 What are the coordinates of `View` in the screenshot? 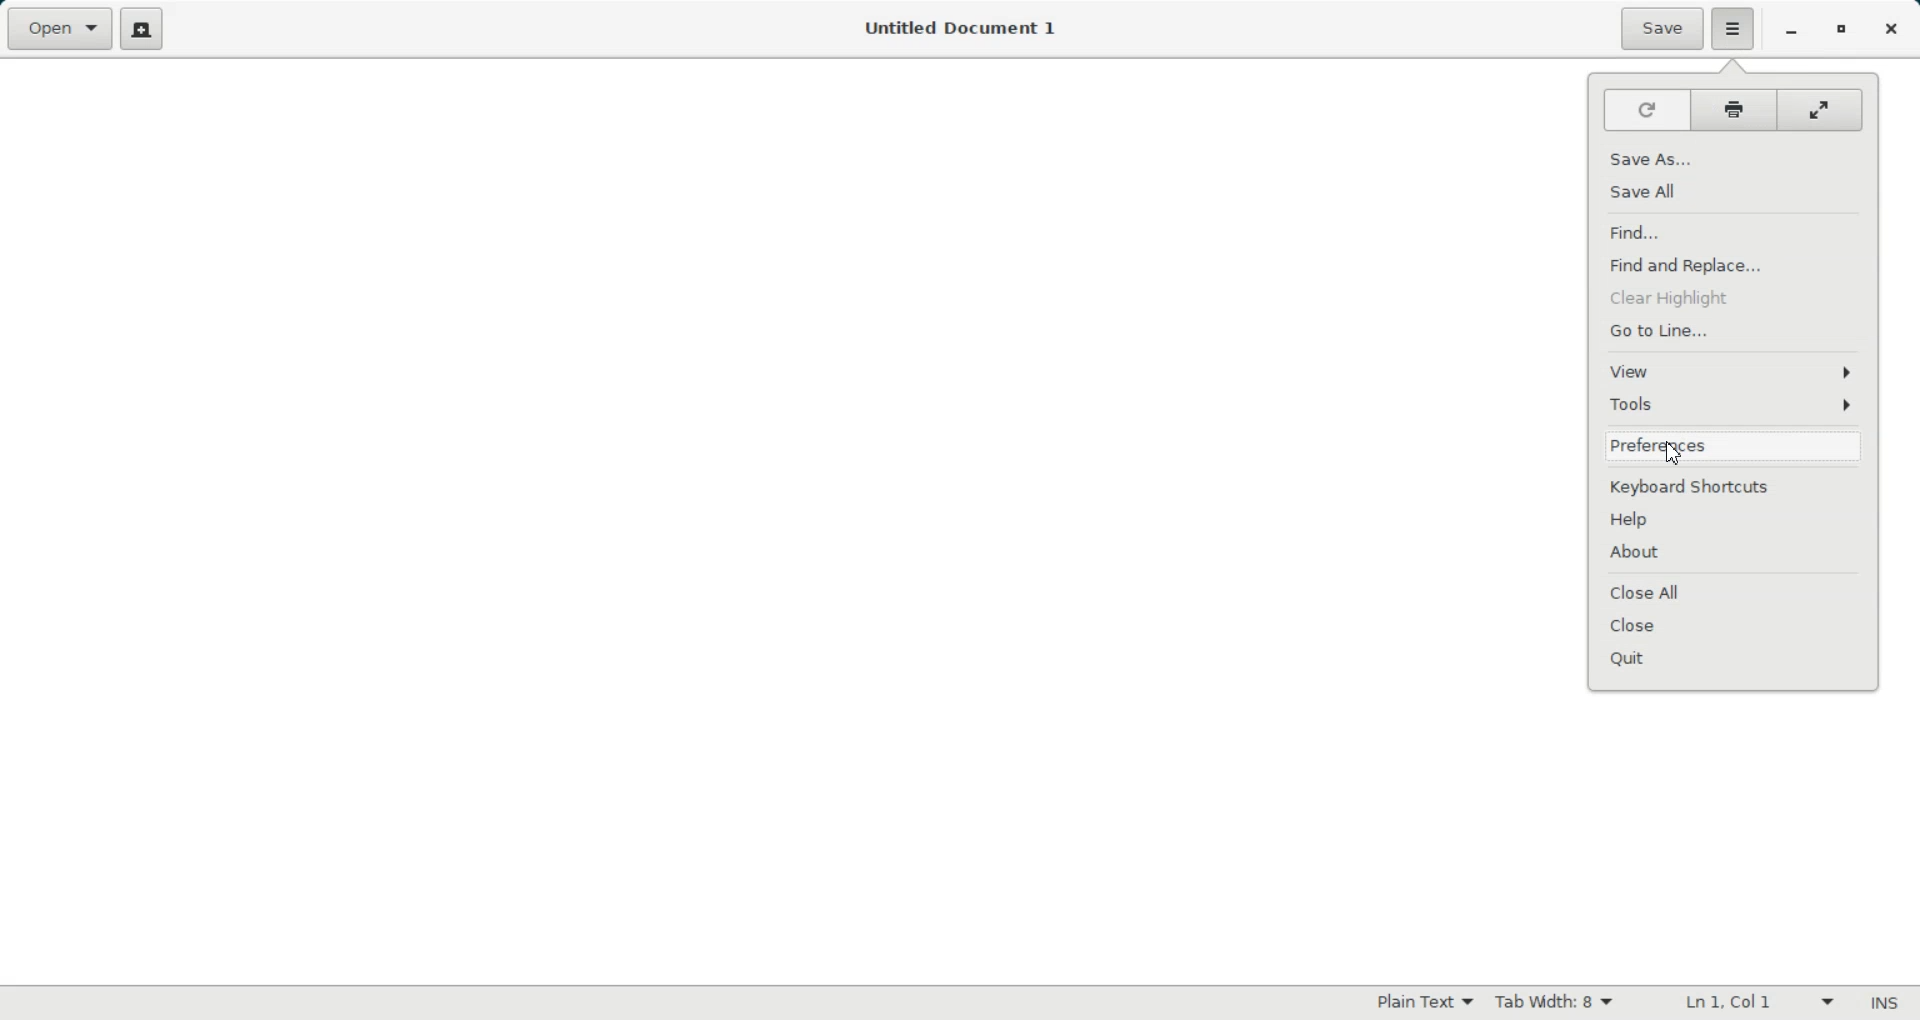 It's located at (1736, 371).